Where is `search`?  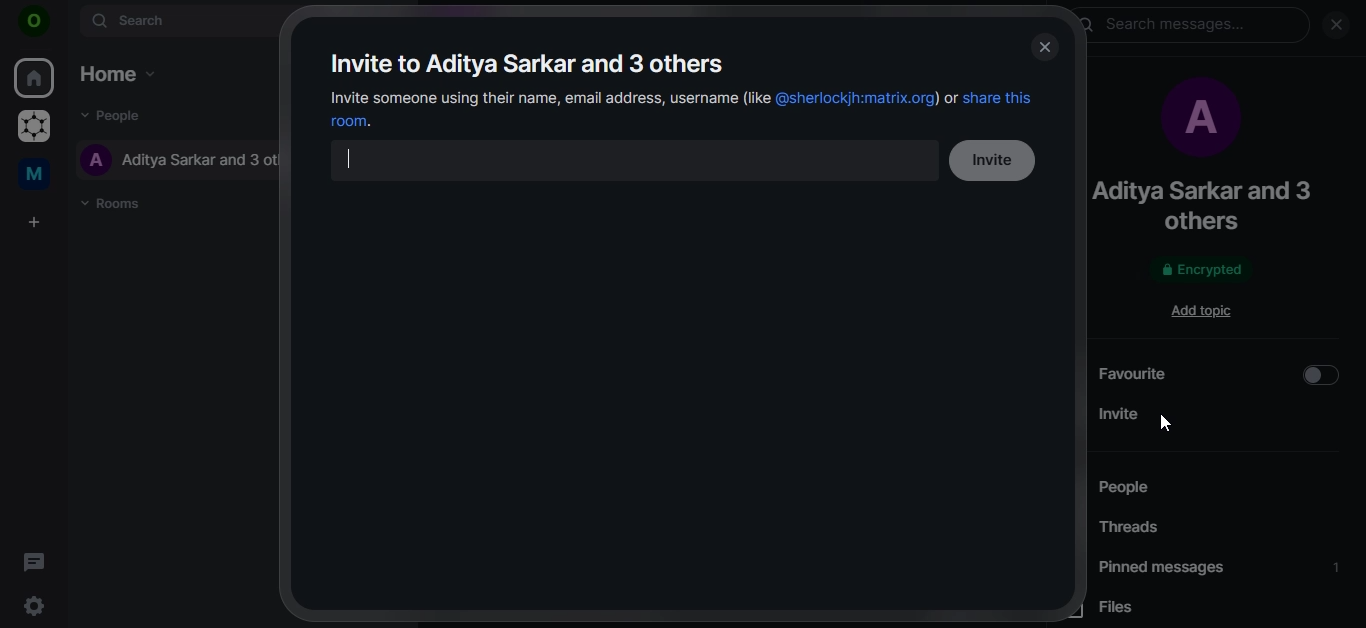
search is located at coordinates (176, 21).